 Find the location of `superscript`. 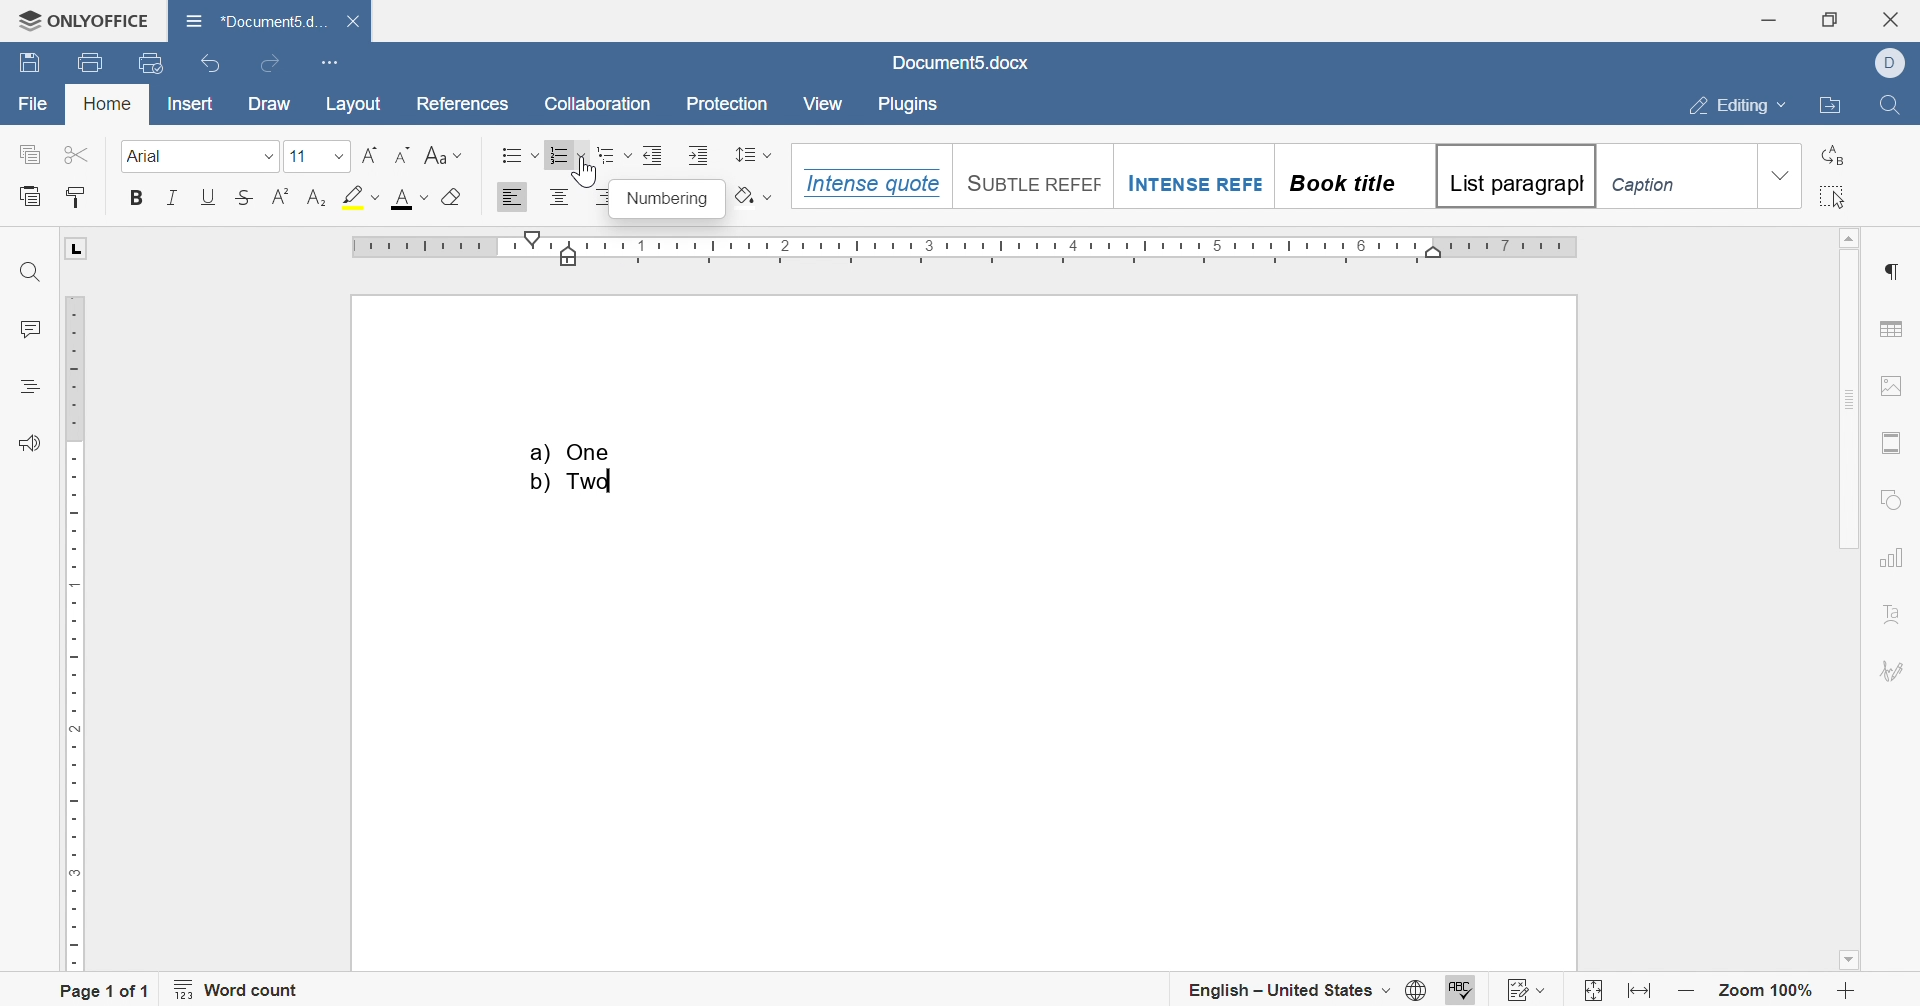

superscript is located at coordinates (282, 193).